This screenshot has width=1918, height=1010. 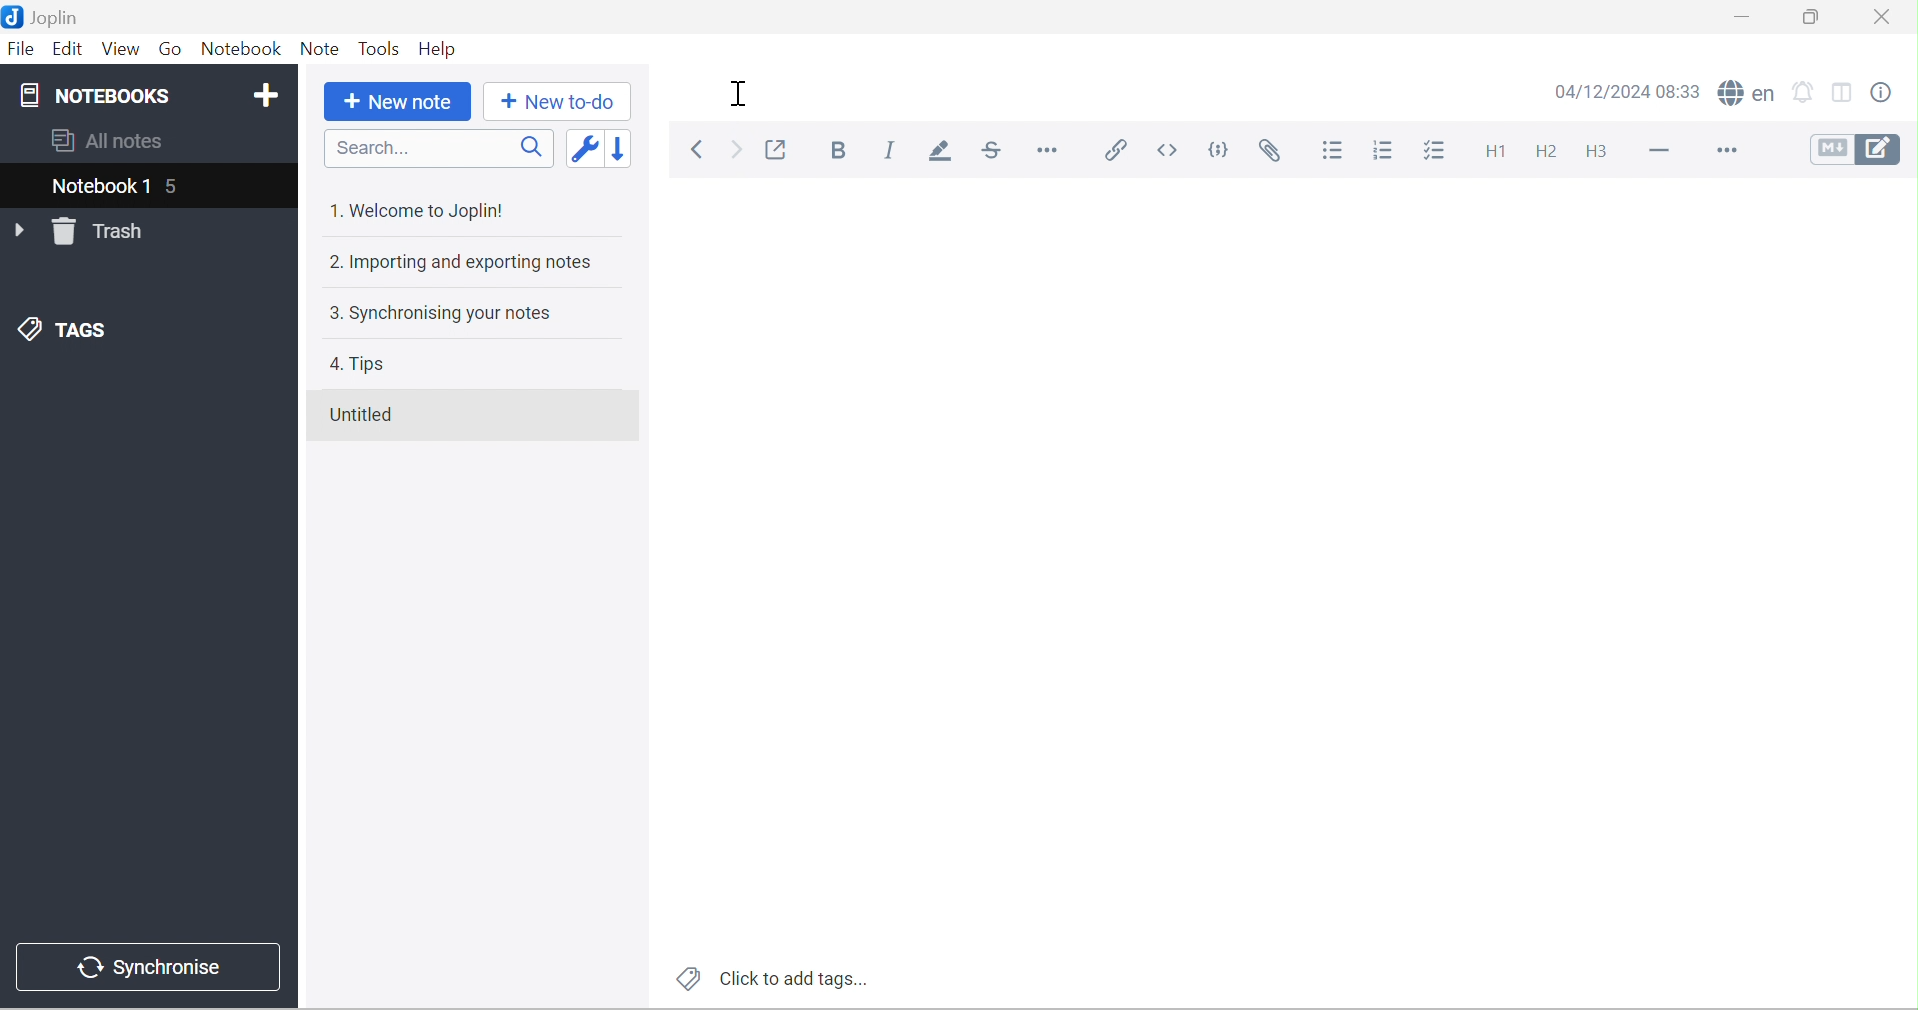 I want to click on Horizontal, so click(x=1048, y=148).